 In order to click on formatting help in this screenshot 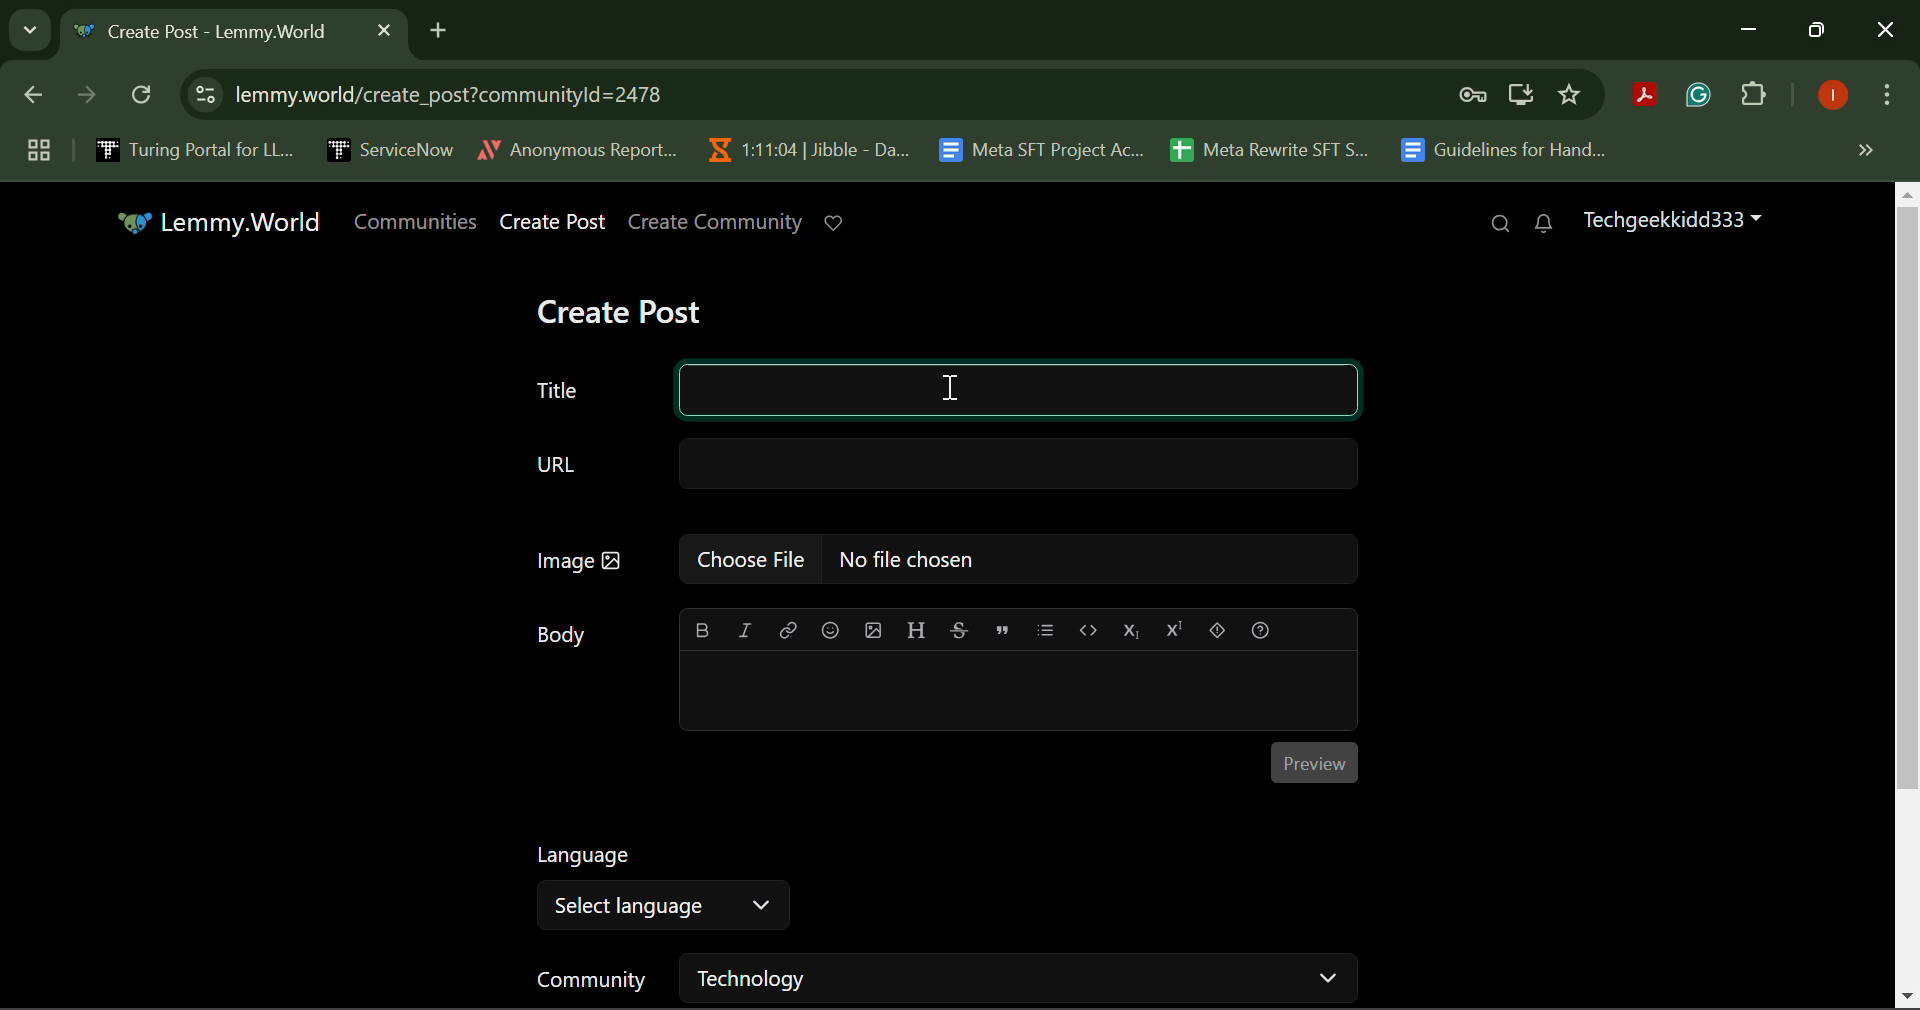, I will do `click(1262, 630)`.